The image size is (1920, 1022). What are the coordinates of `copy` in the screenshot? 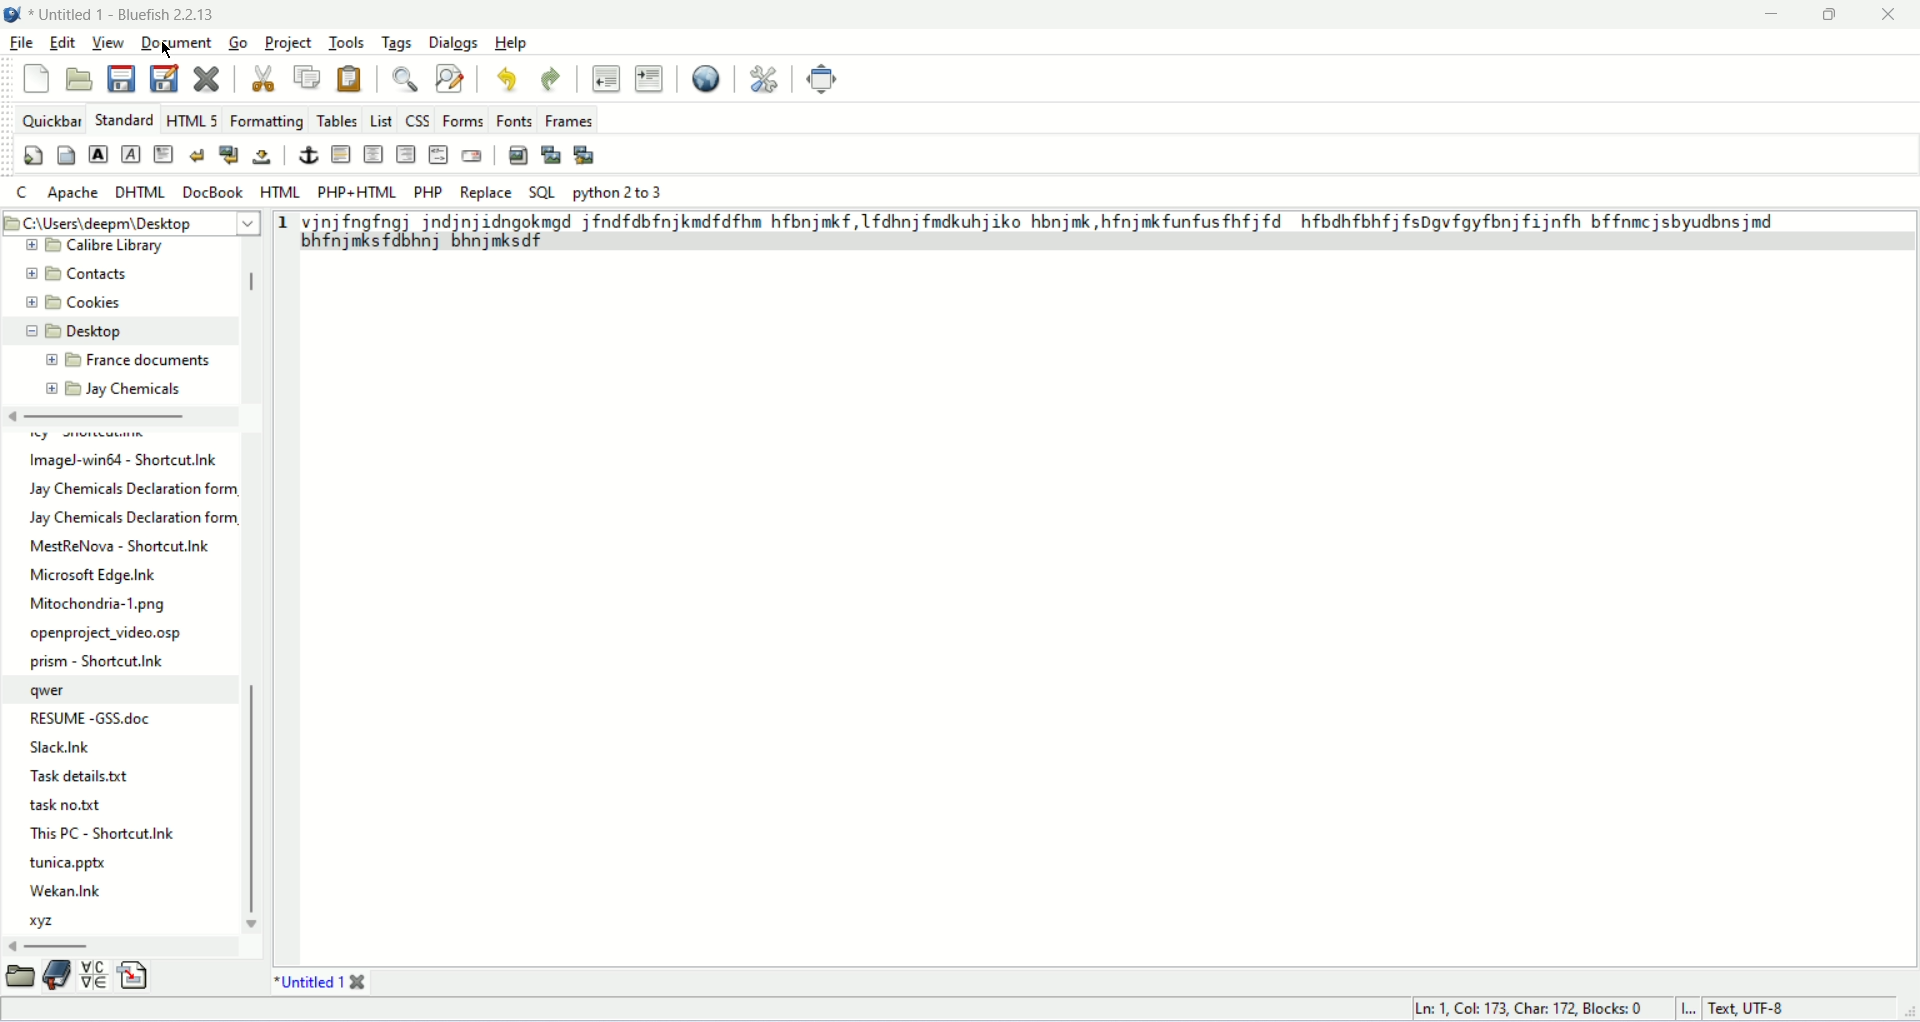 It's located at (307, 77).